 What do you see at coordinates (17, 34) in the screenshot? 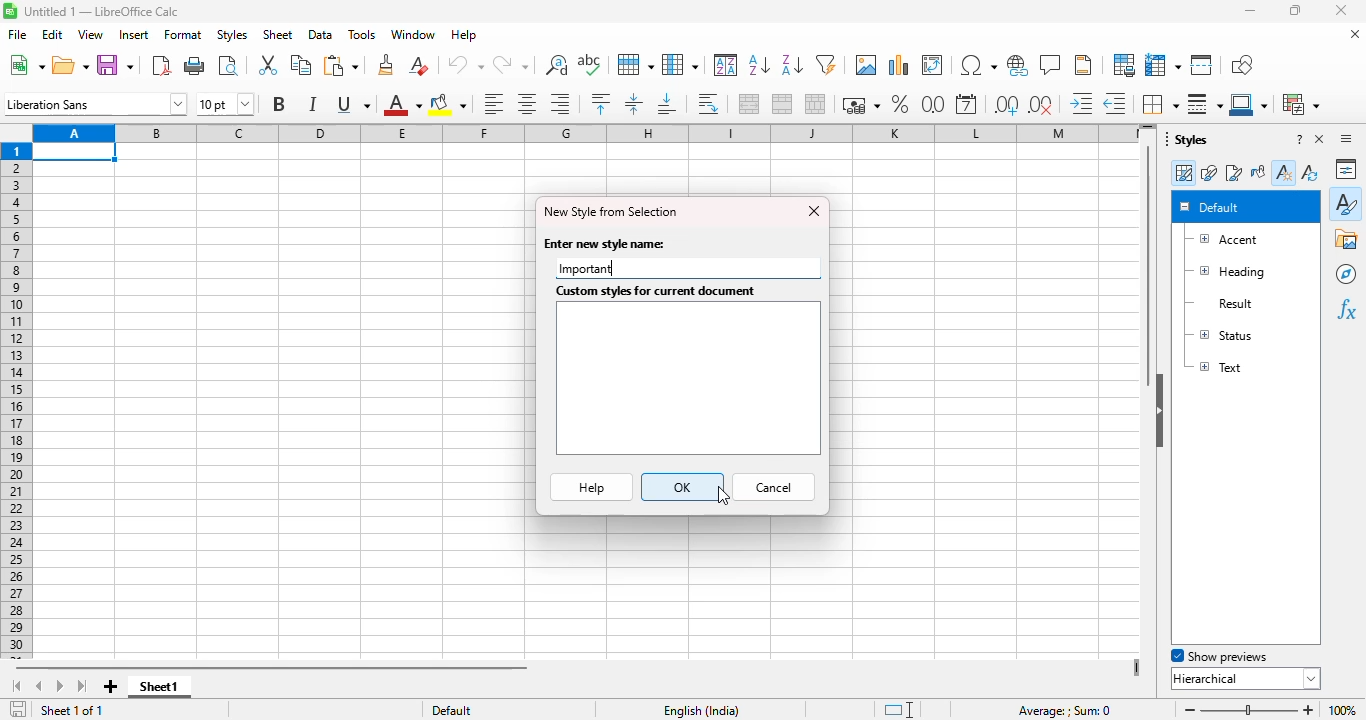
I see `file` at bounding box center [17, 34].